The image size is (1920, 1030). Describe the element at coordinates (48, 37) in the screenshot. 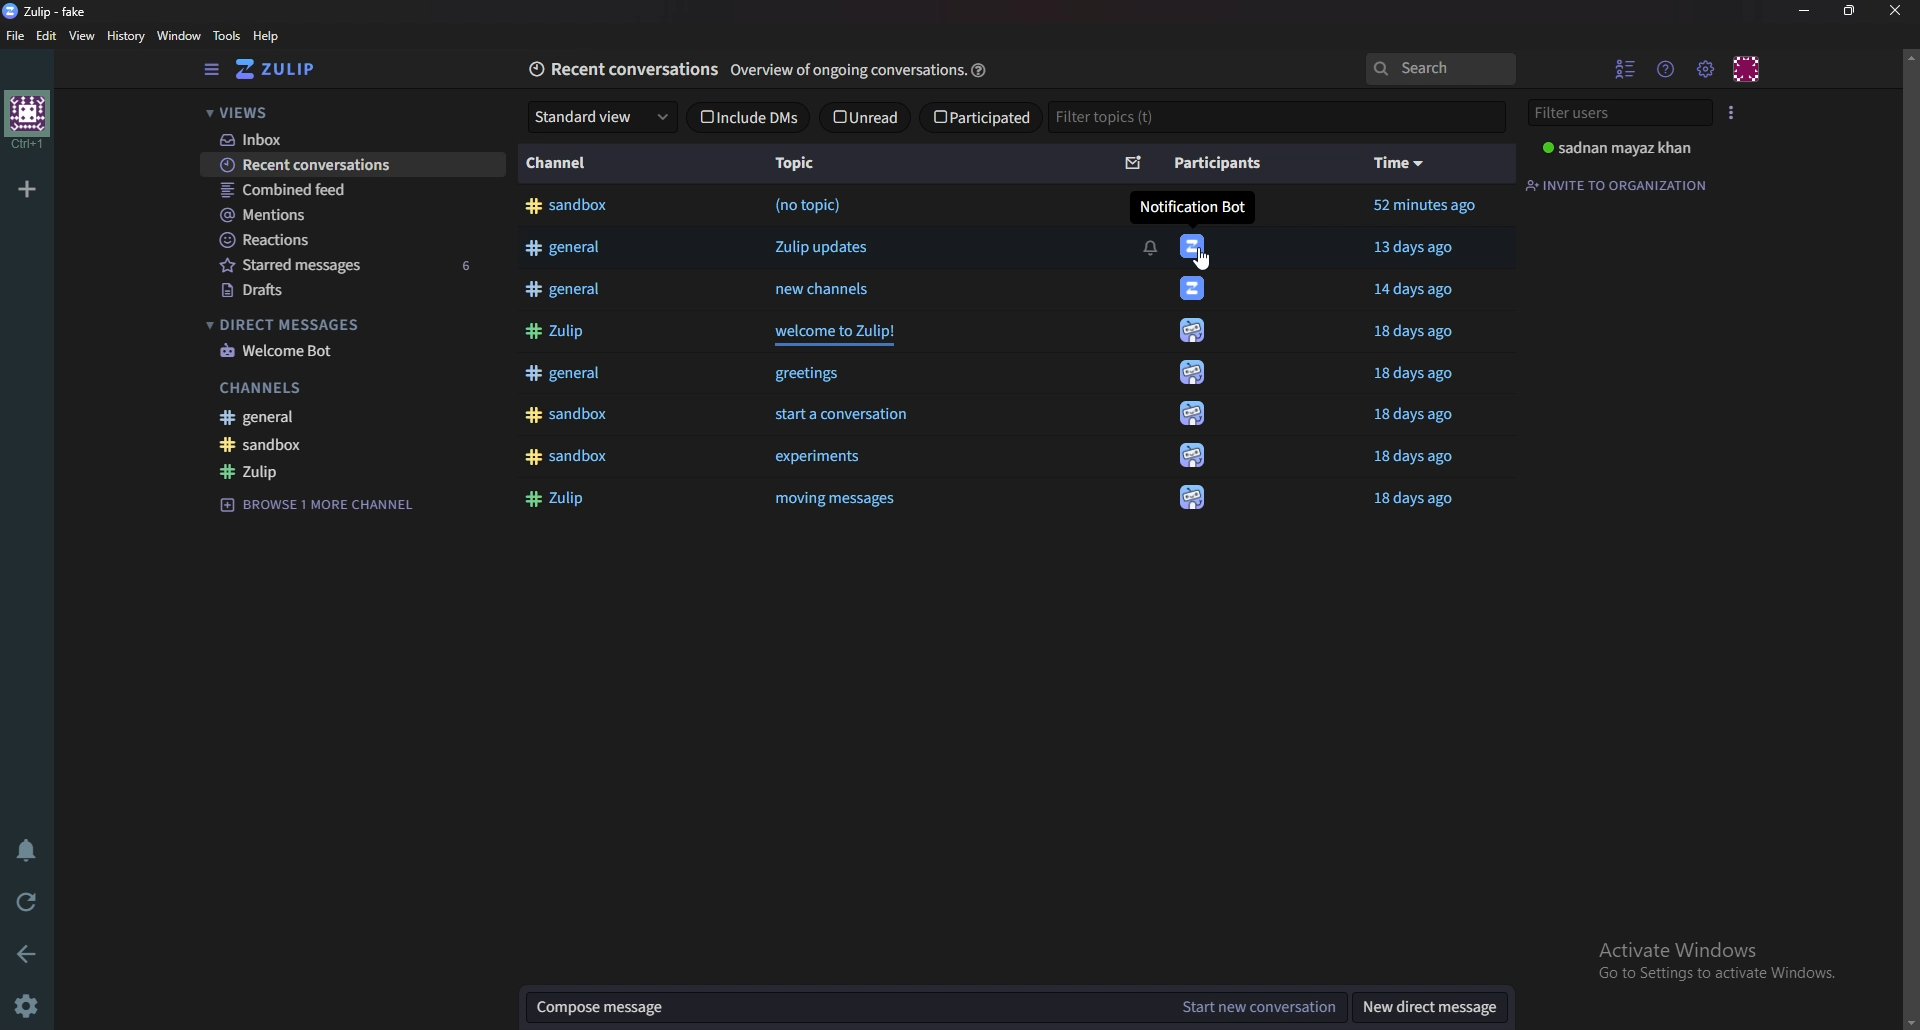

I see `Edit` at that location.